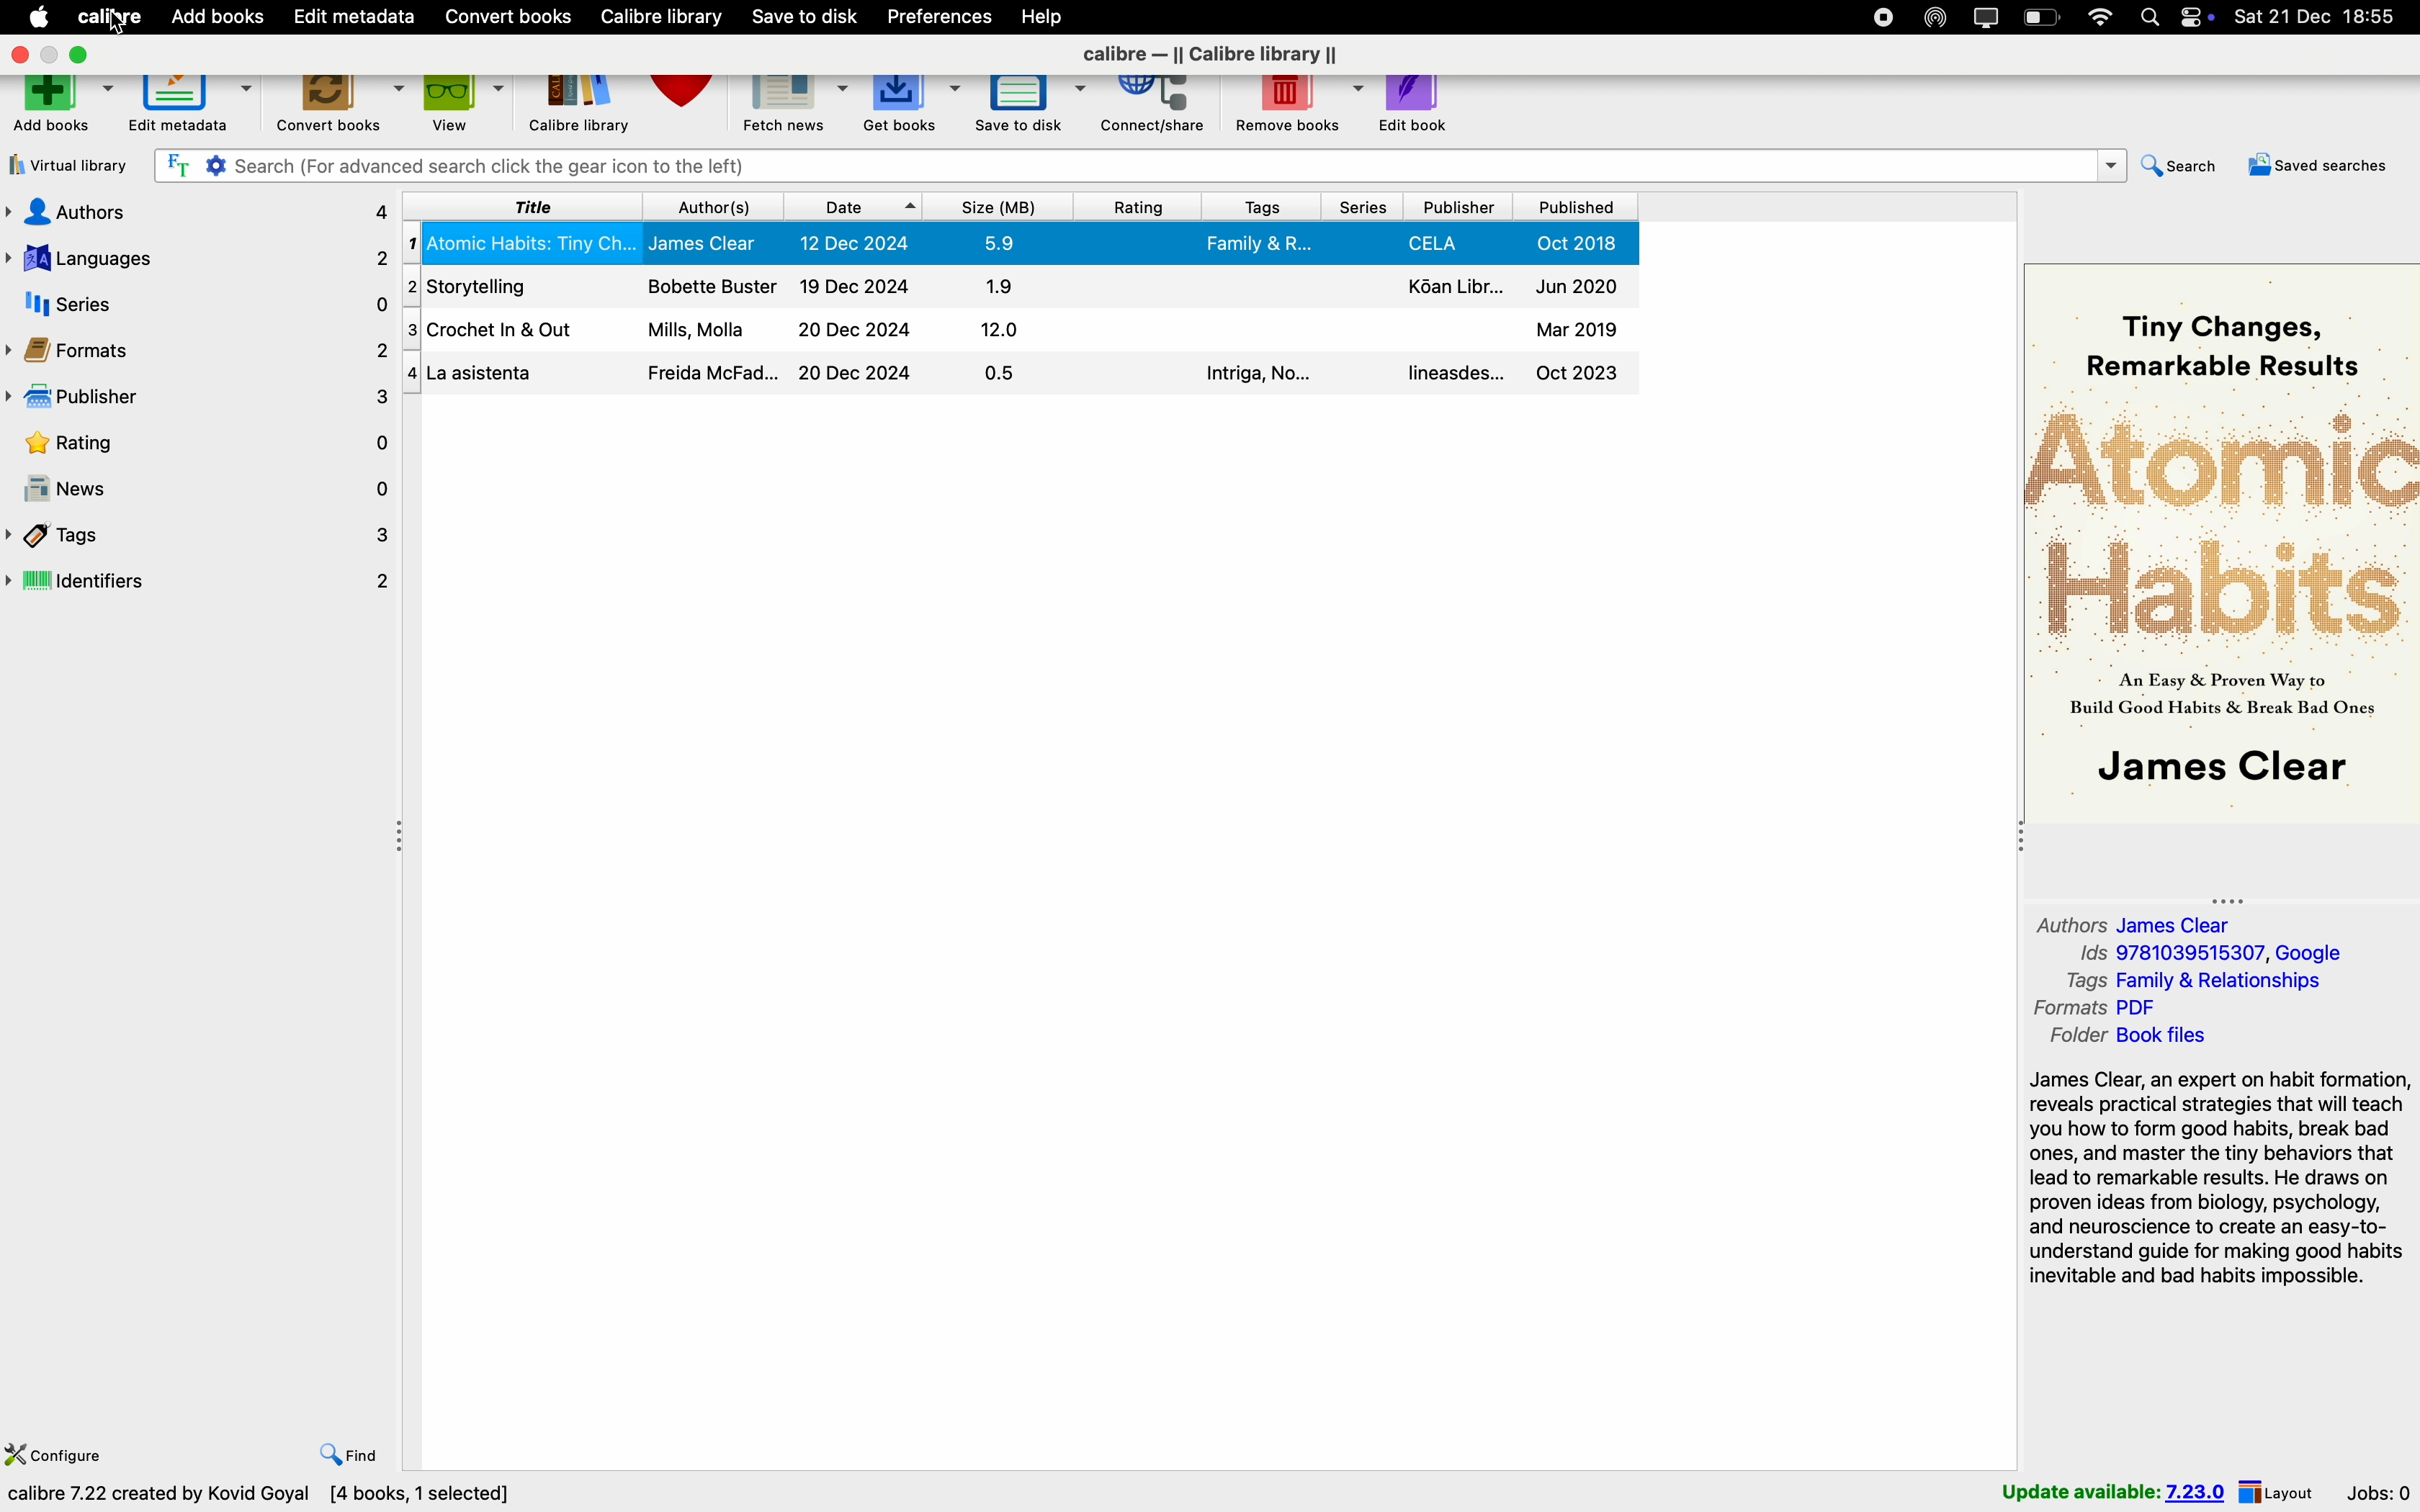 This screenshot has height=1512, width=2420. What do you see at coordinates (2210, 955) in the screenshot?
I see `Ids 9781039515307, Google` at bounding box center [2210, 955].